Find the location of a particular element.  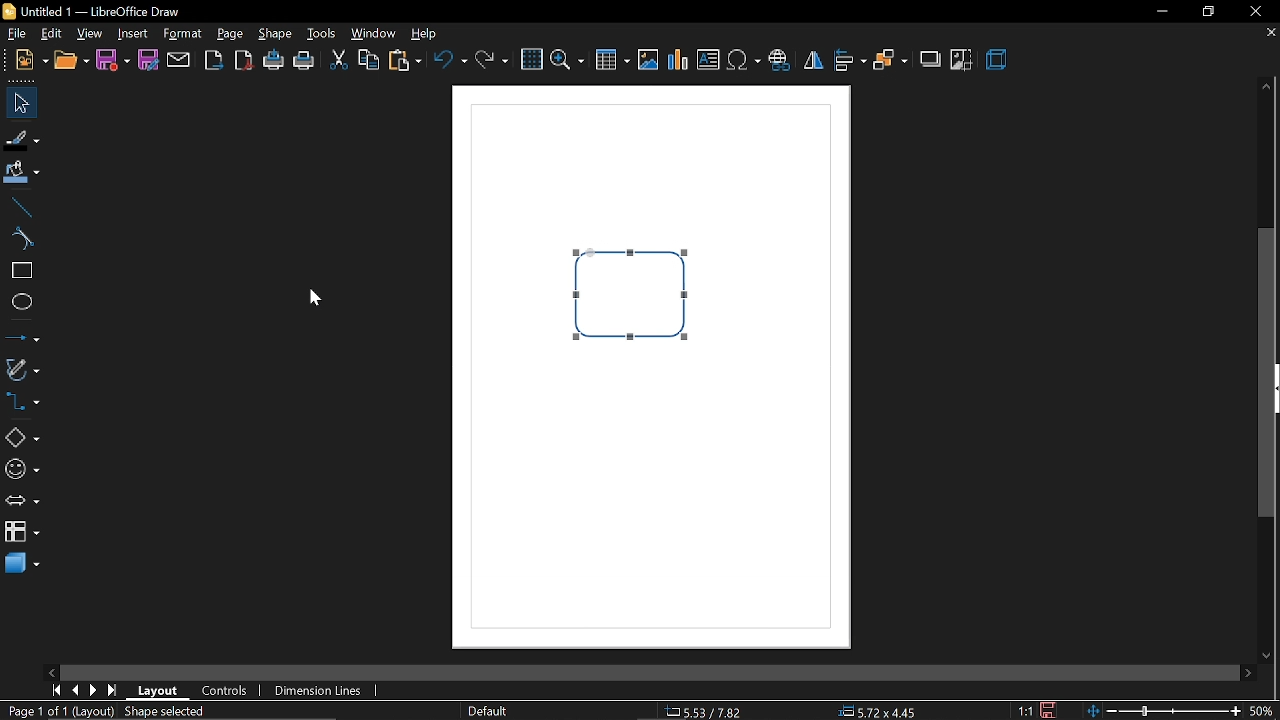

symbol shapes is located at coordinates (21, 470).